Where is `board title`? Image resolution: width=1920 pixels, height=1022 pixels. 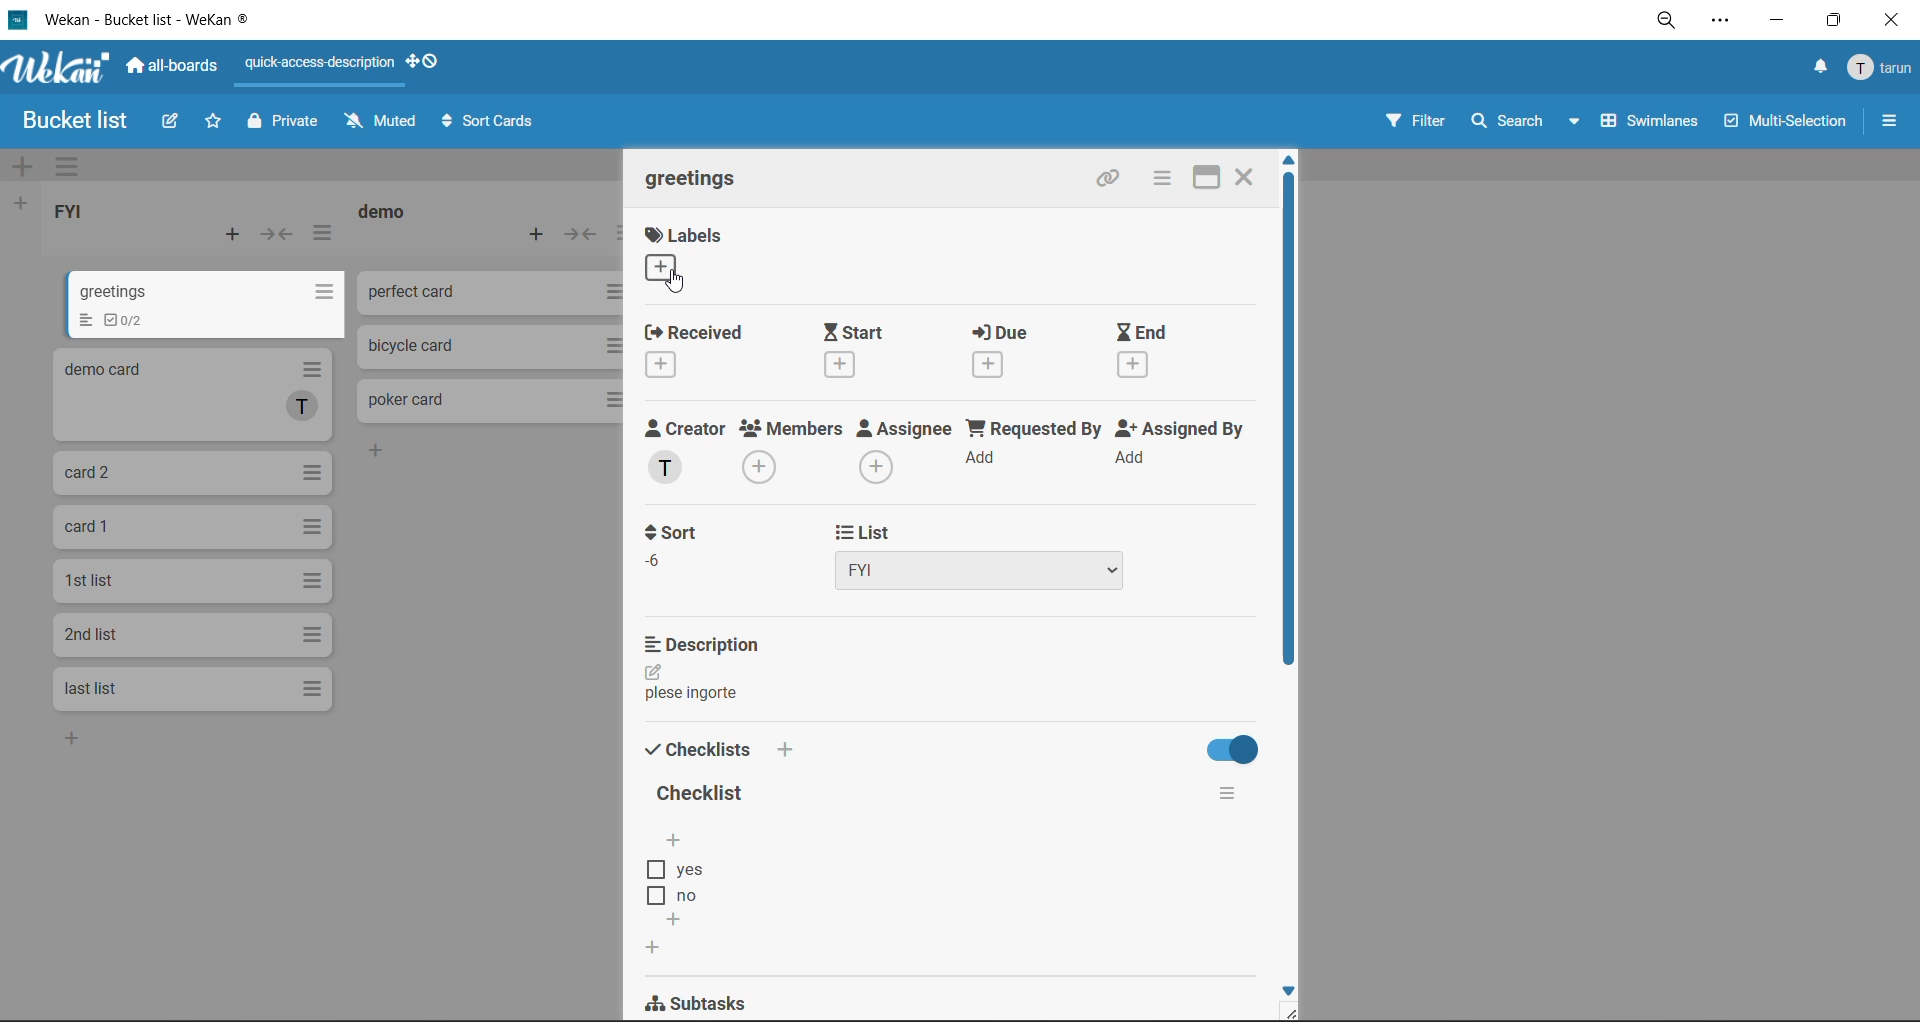
board title is located at coordinates (65, 121).